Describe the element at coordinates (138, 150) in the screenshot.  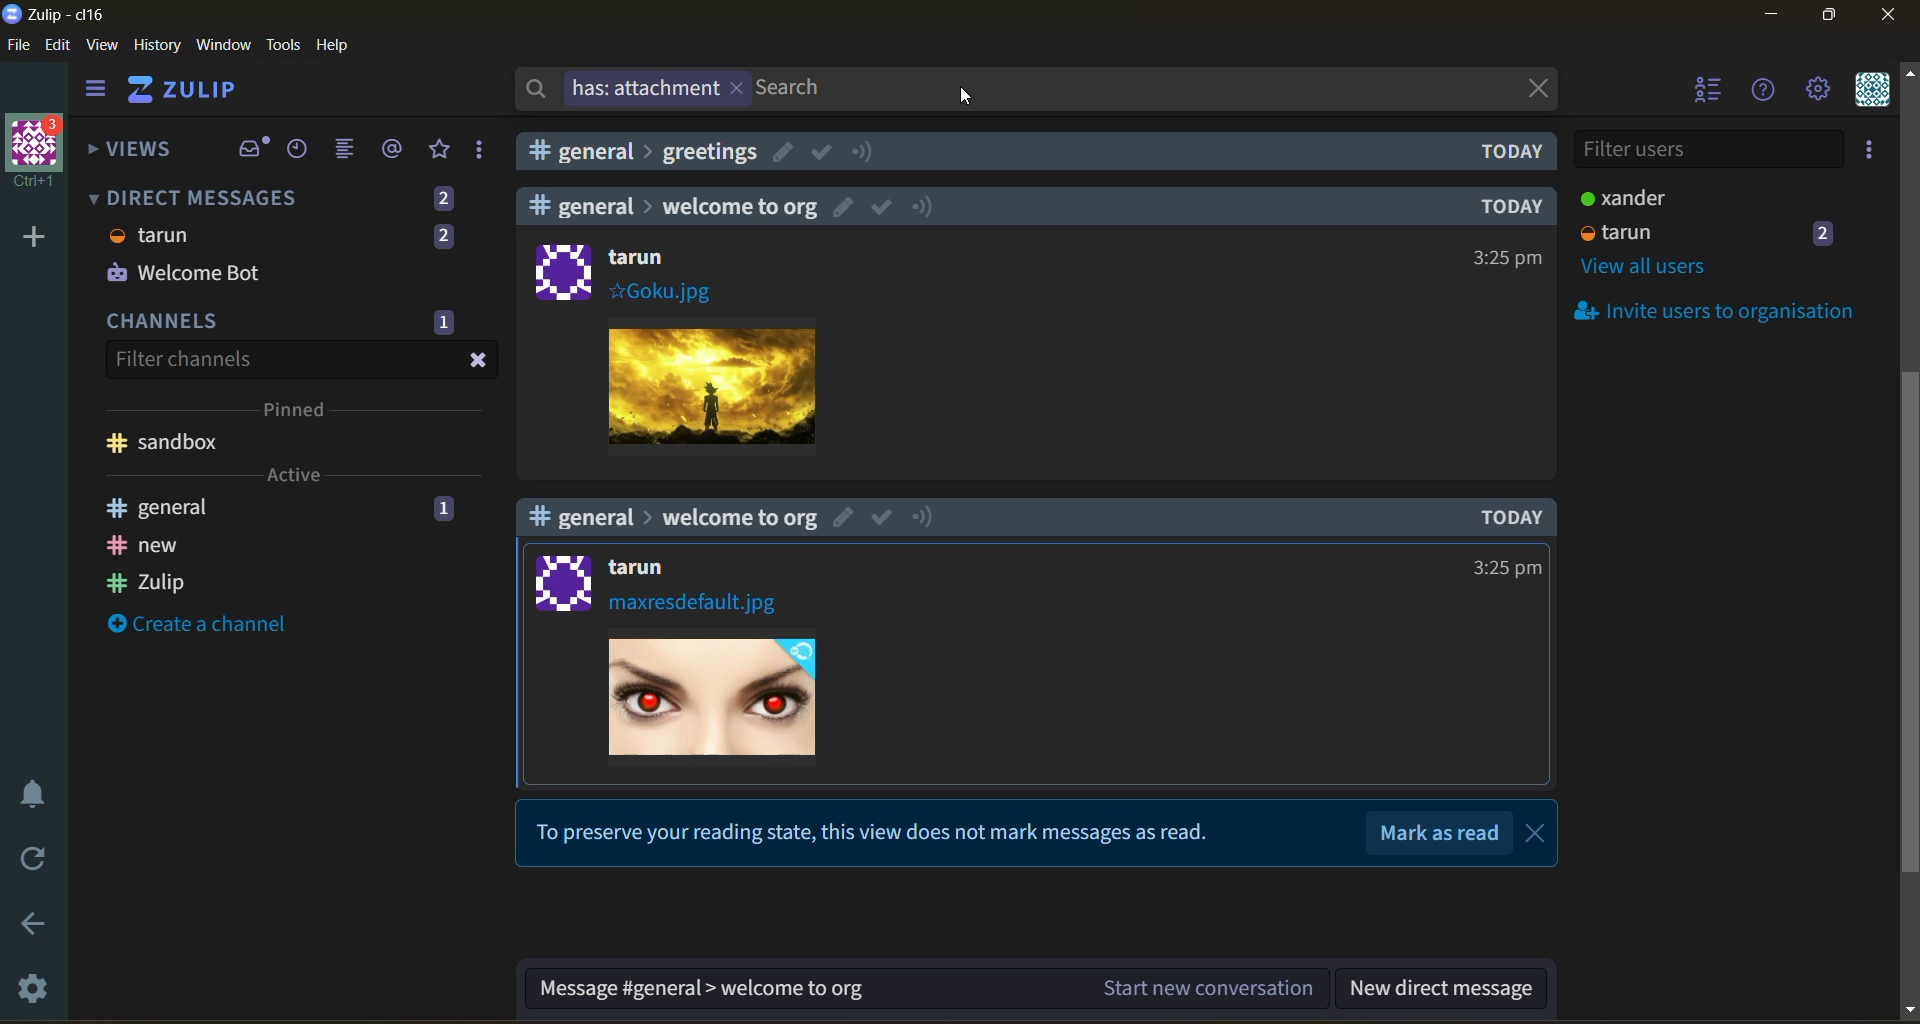
I see `views` at that location.